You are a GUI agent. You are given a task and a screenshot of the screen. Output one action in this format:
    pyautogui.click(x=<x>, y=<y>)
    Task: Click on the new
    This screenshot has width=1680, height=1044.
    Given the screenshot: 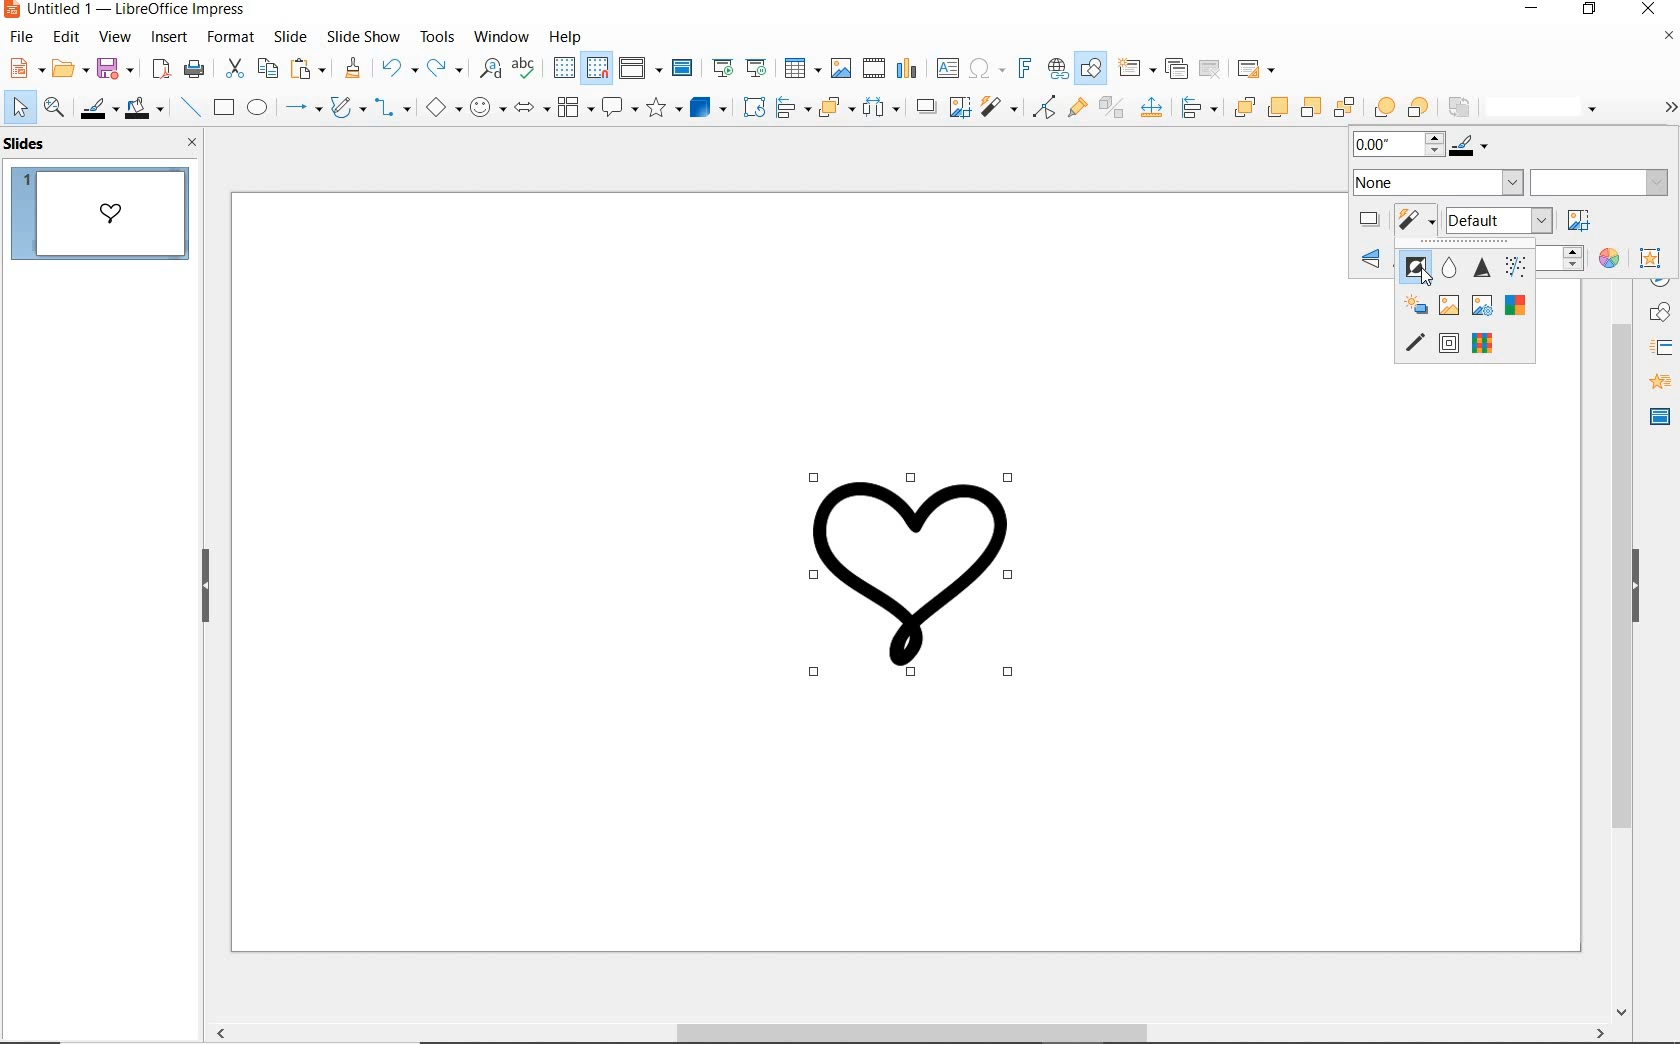 What is the action you would take?
    pyautogui.click(x=23, y=68)
    